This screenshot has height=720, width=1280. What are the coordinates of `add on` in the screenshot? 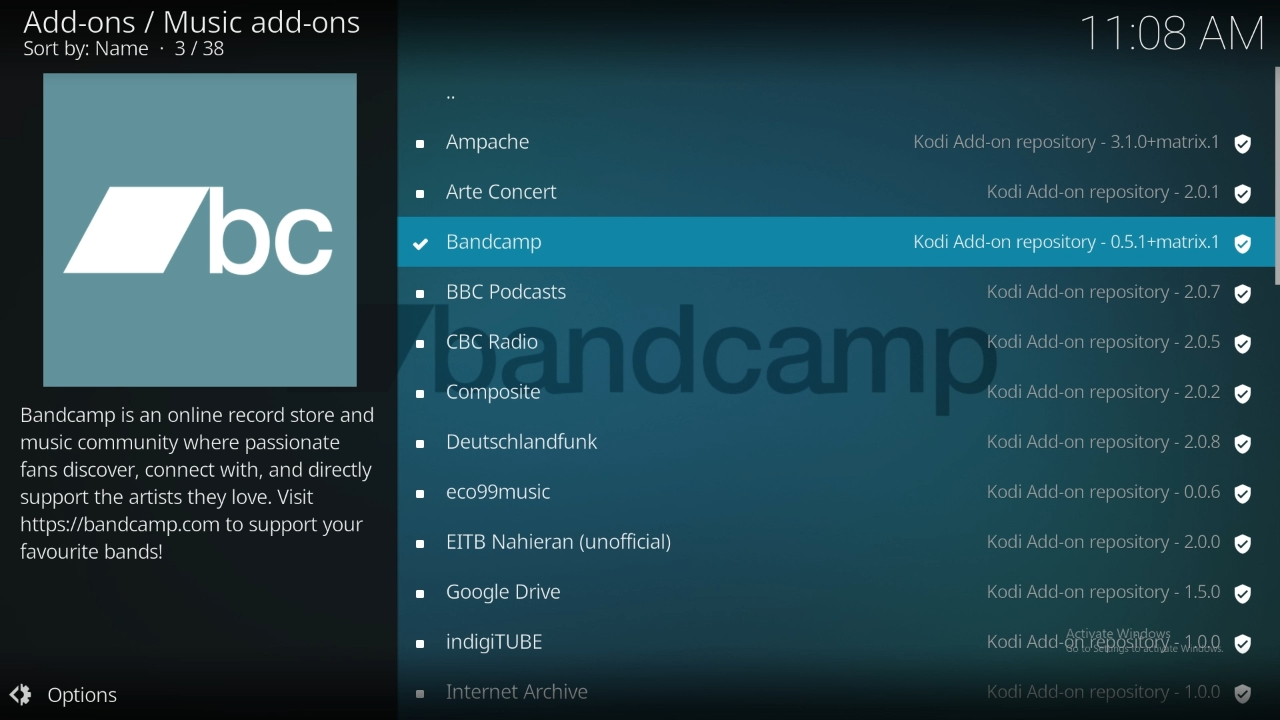 It's located at (833, 494).